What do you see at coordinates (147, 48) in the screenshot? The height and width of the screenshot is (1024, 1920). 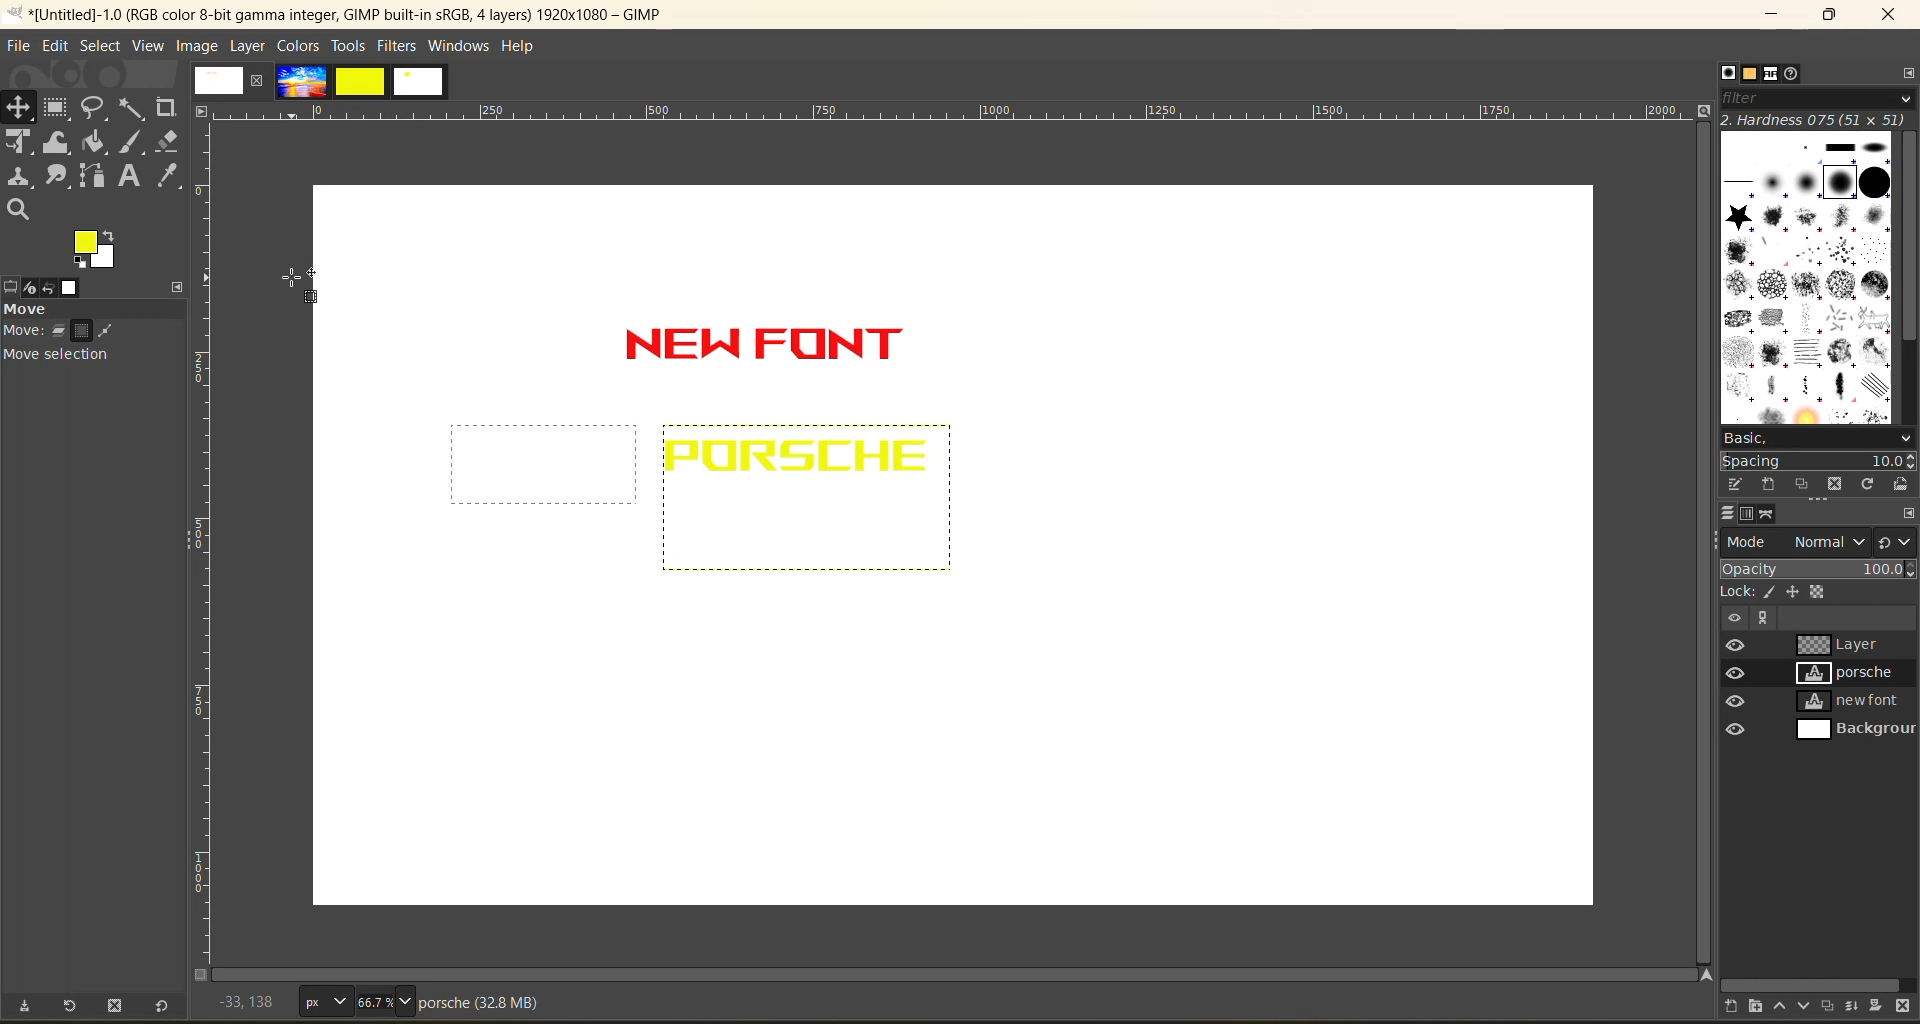 I see `view` at bounding box center [147, 48].